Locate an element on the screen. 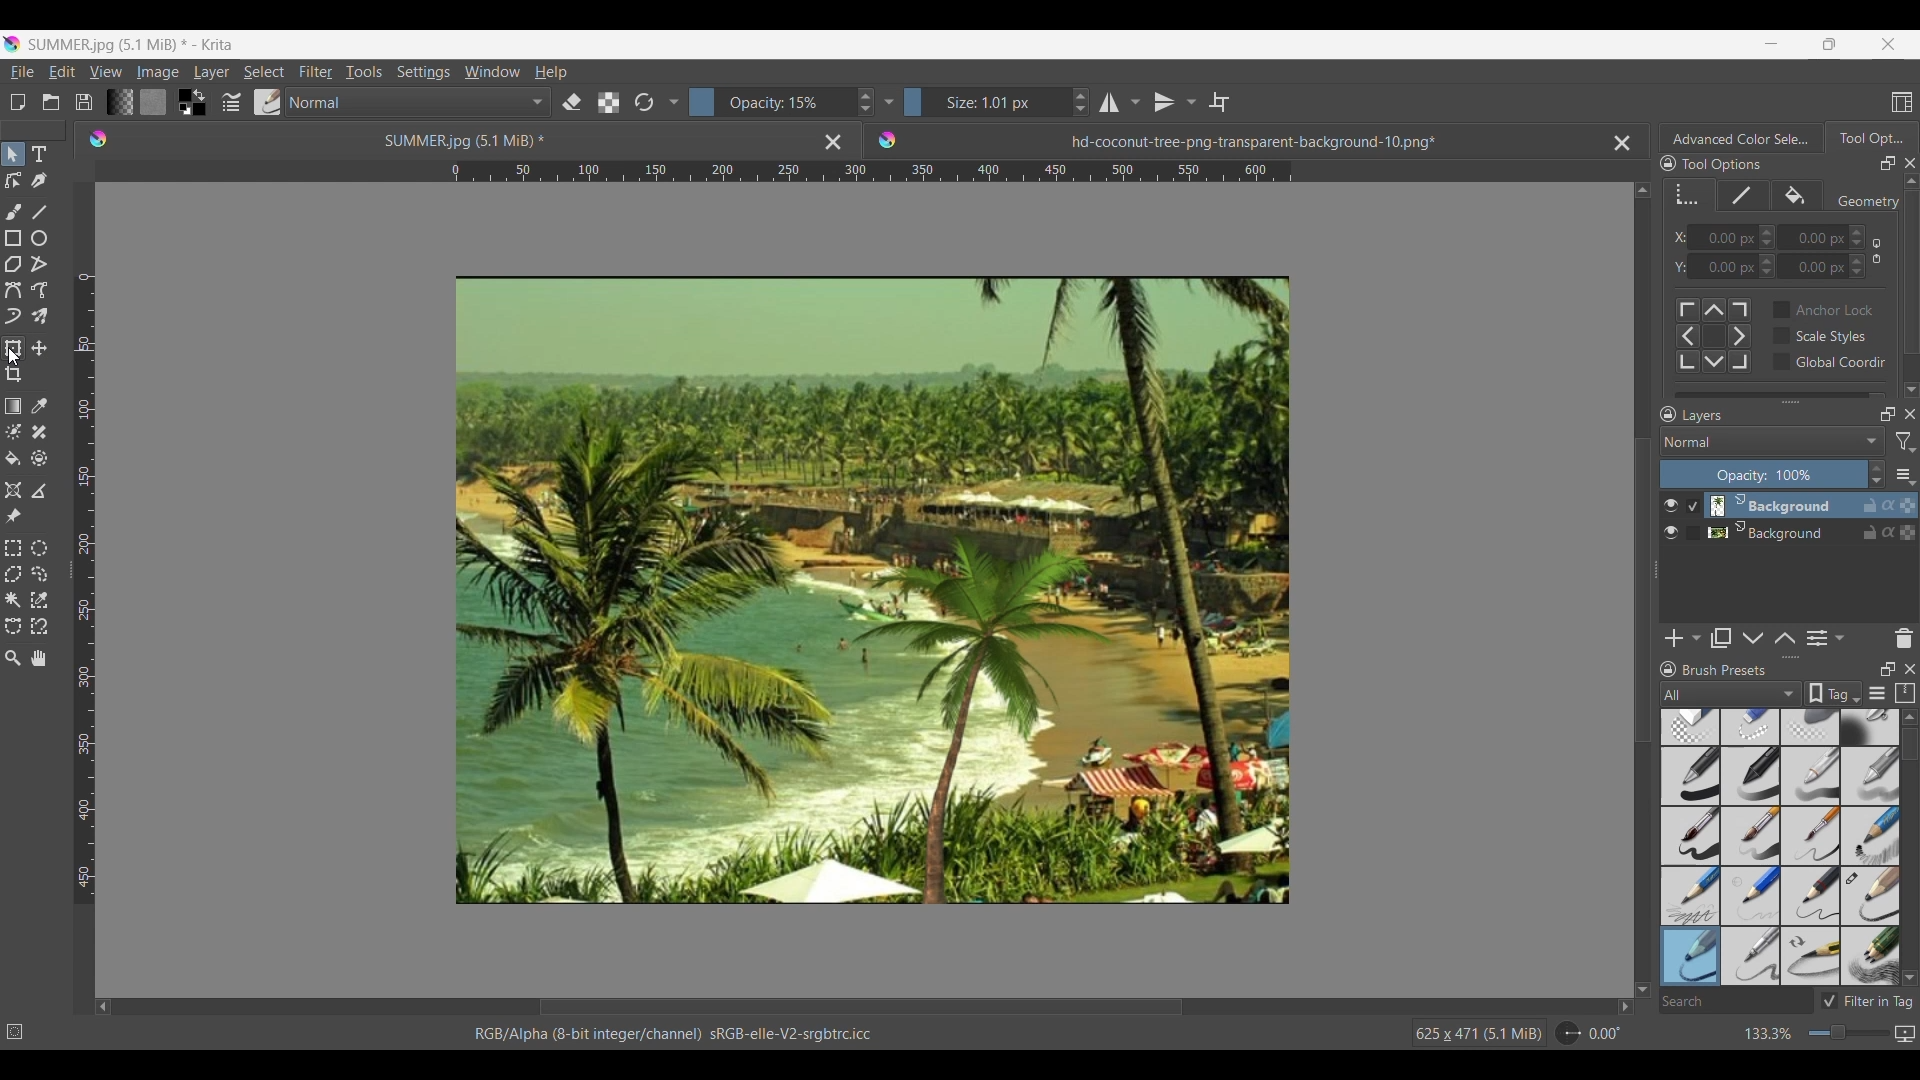 This screenshot has height=1080, width=1920. 0.00px is located at coordinates (1731, 236).